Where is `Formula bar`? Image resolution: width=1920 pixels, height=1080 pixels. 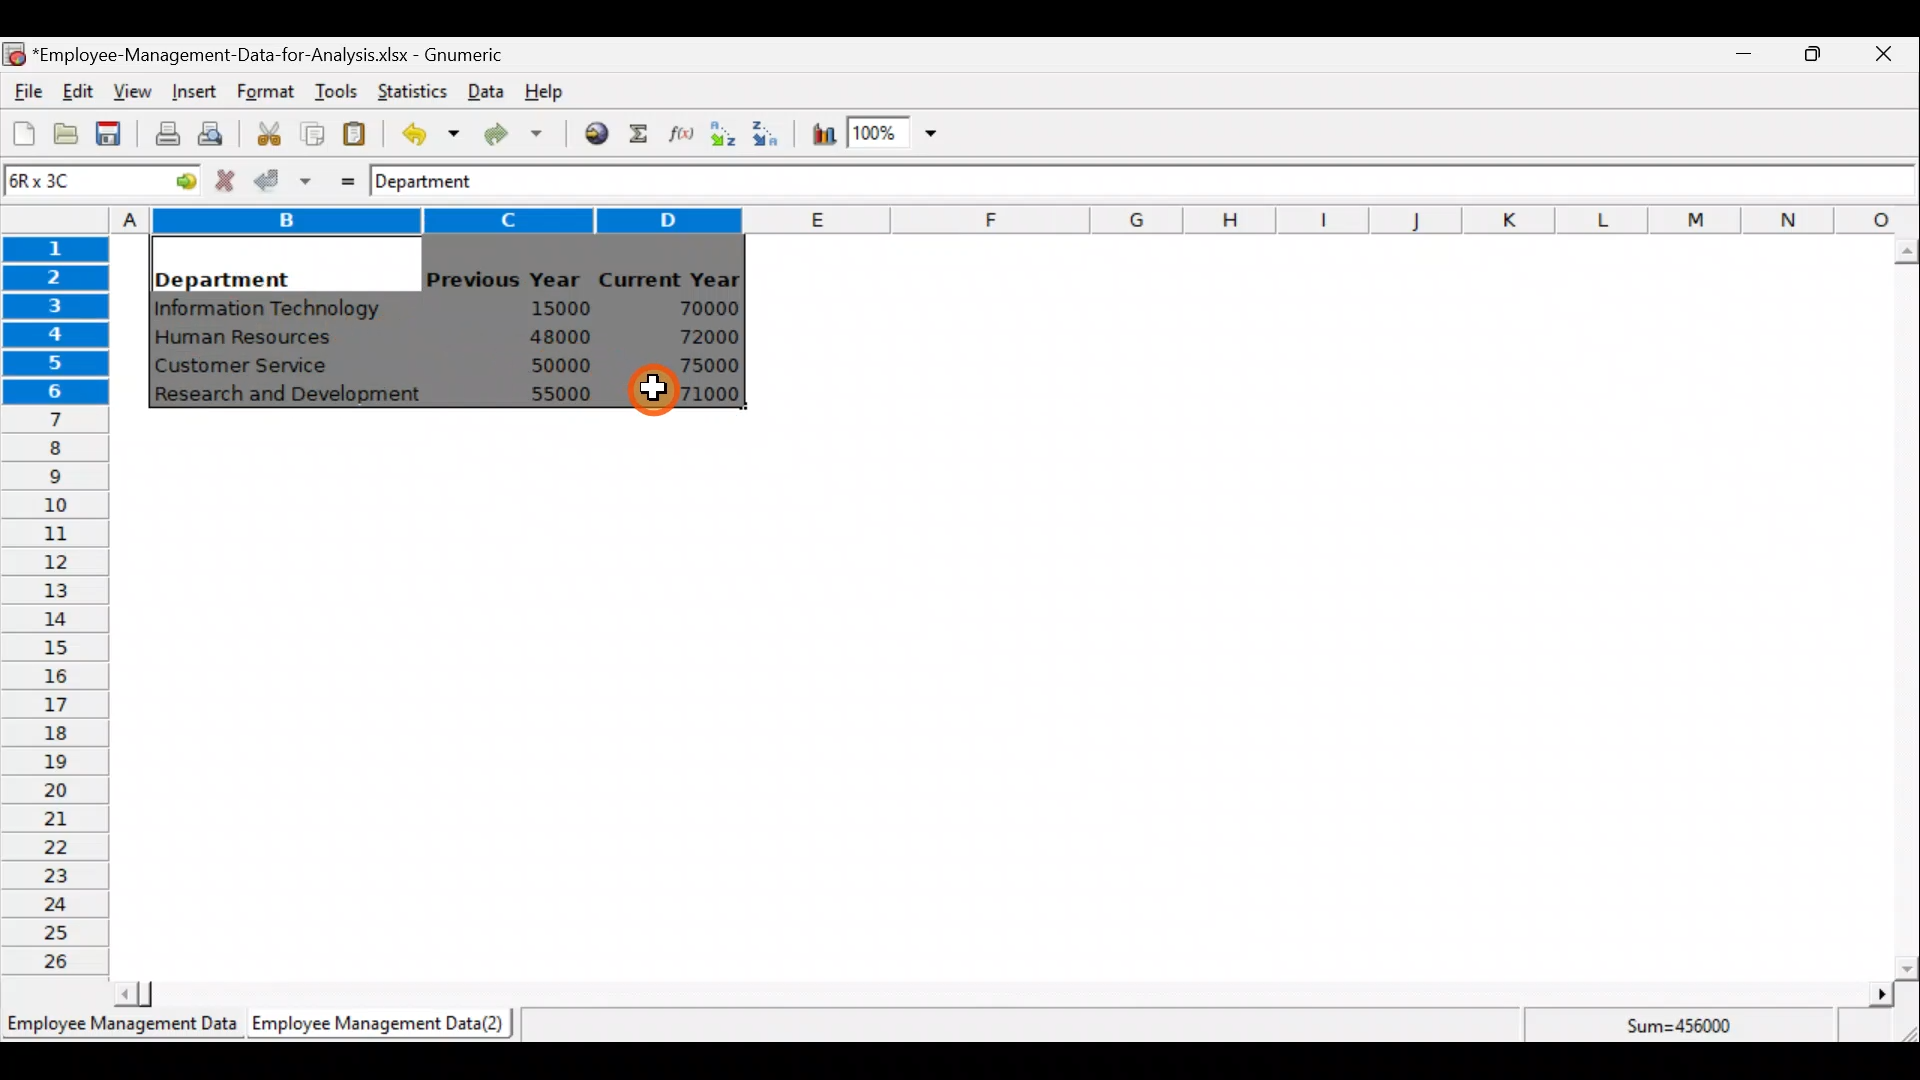
Formula bar is located at coordinates (1217, 182).